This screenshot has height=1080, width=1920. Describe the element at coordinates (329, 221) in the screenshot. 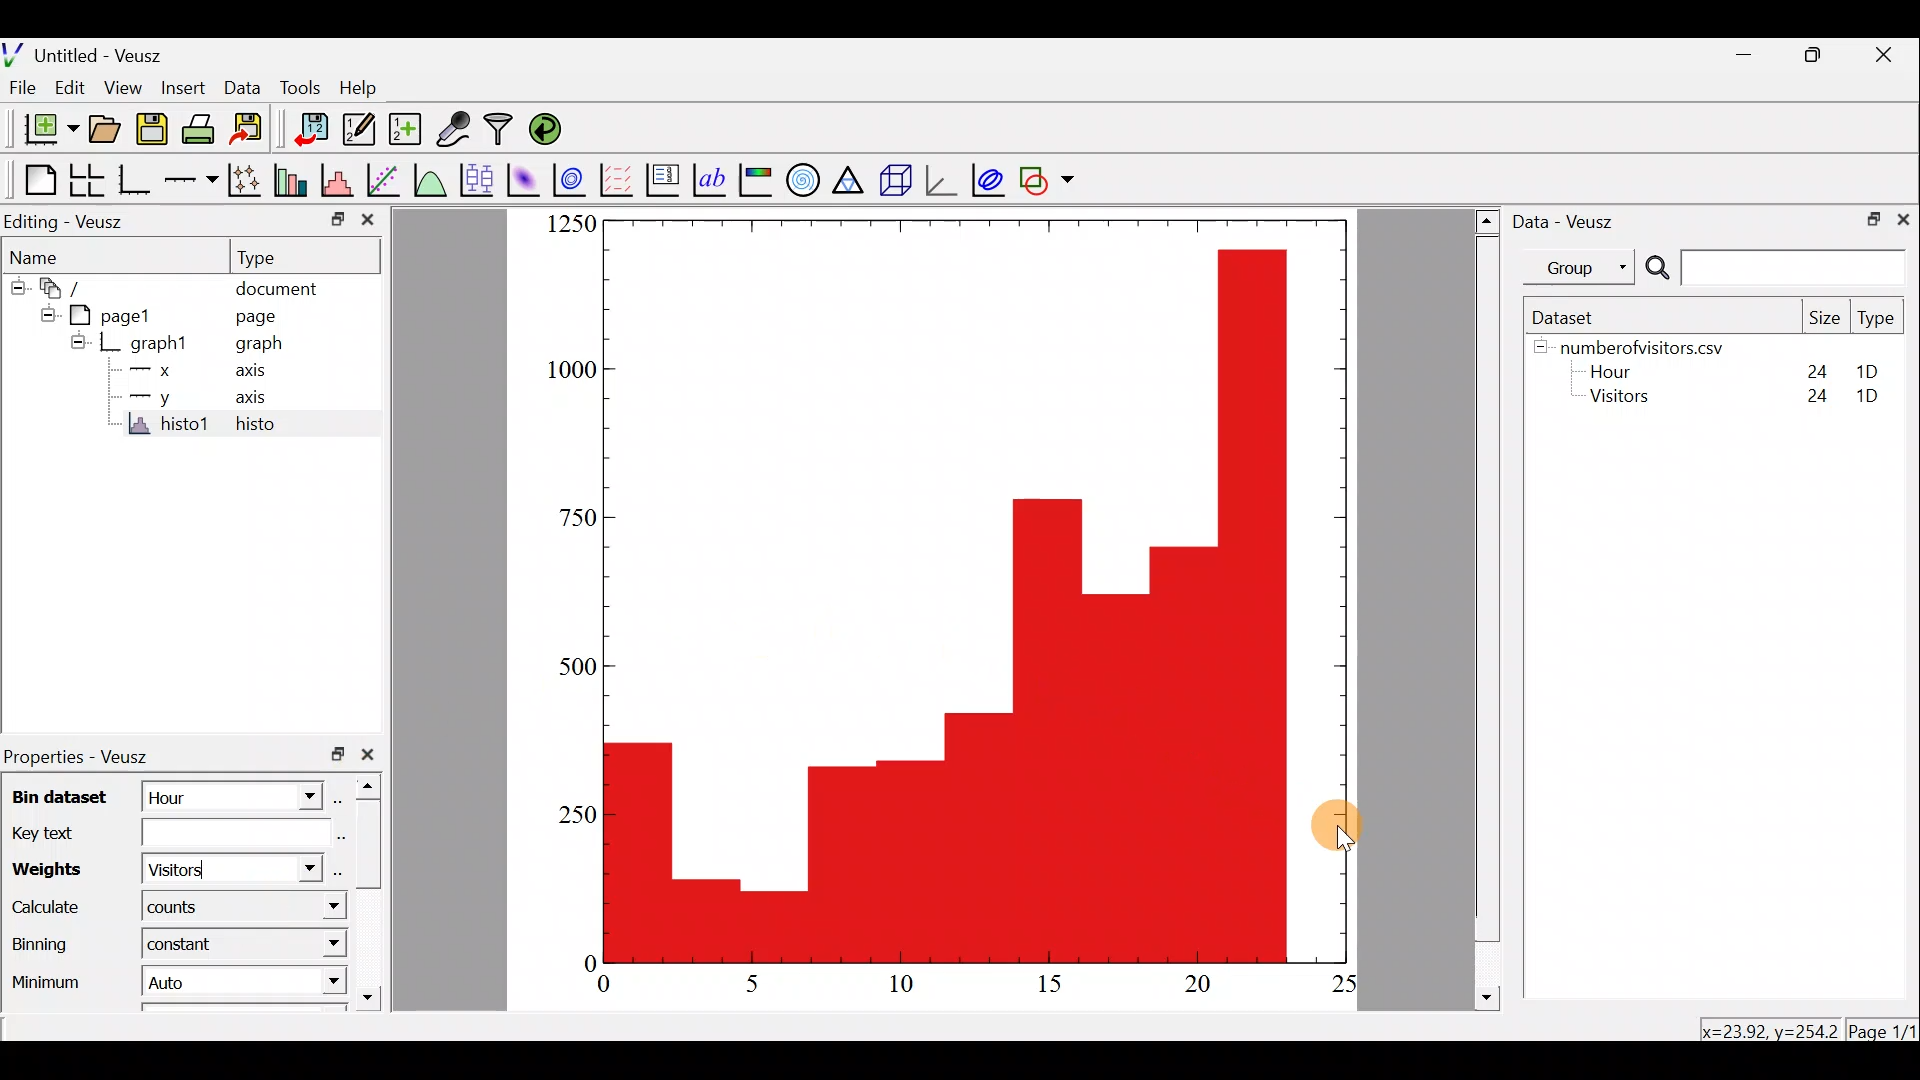

I see `restore down` at that location.